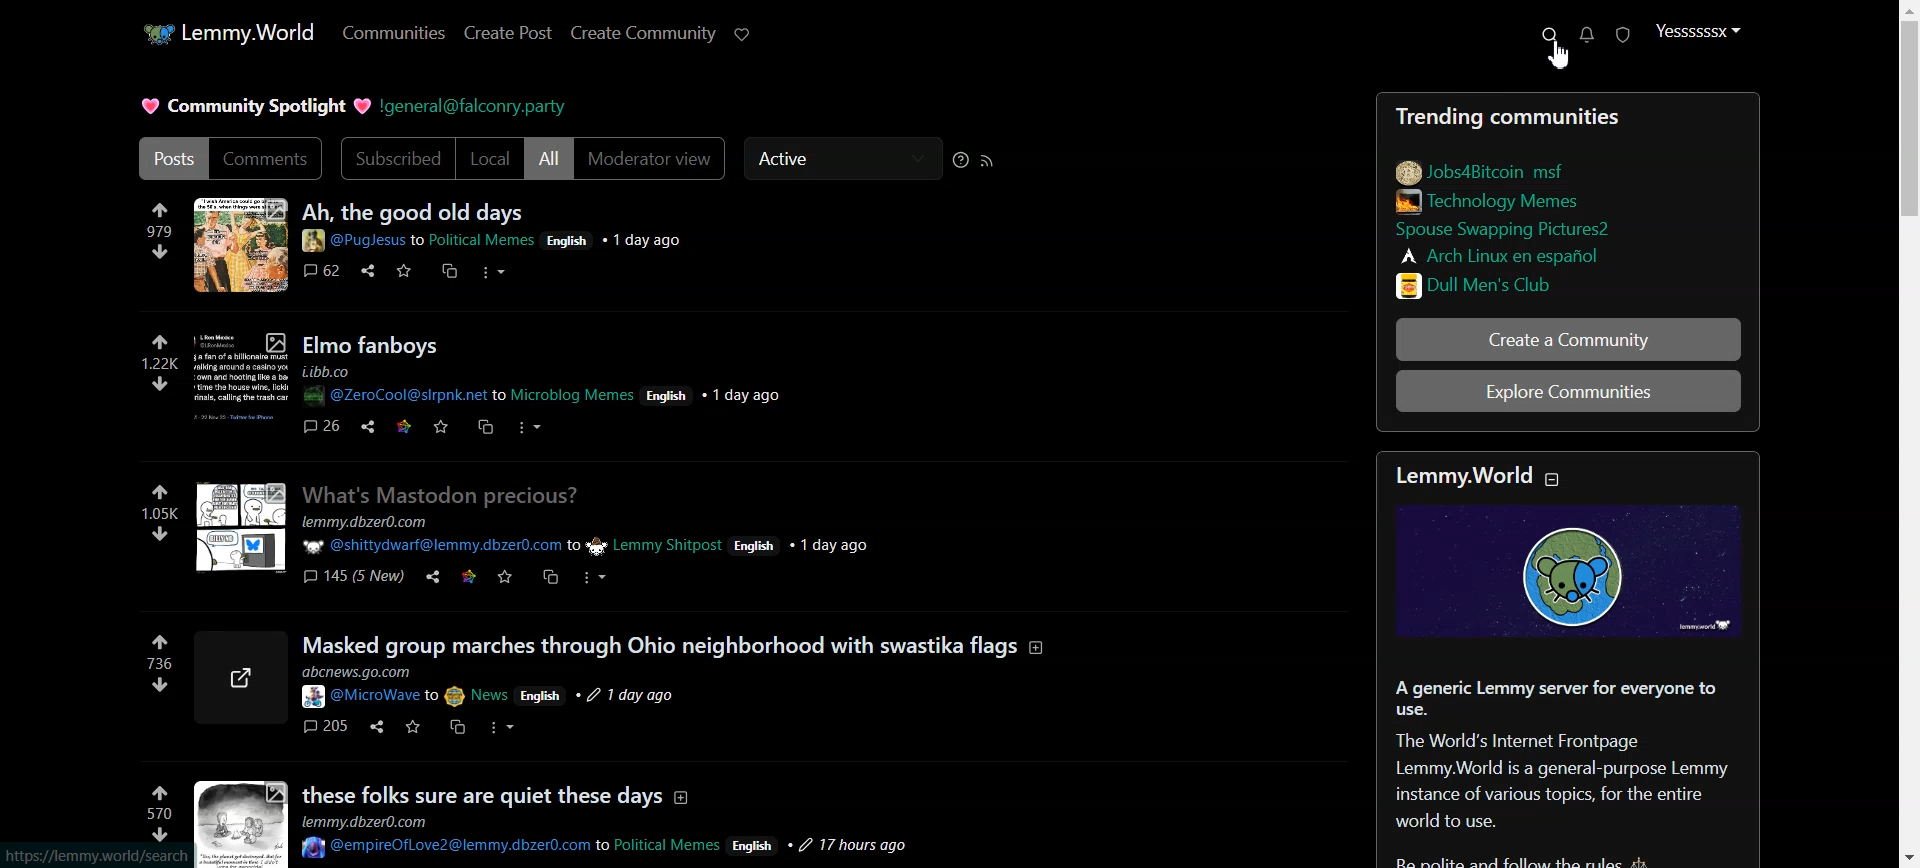 Image resolution: width=1920 pixels, height=868 pixels. What do you see at coordinates (404, 425) in the screenshot?
I see `link` at bounding box center [404, 425].